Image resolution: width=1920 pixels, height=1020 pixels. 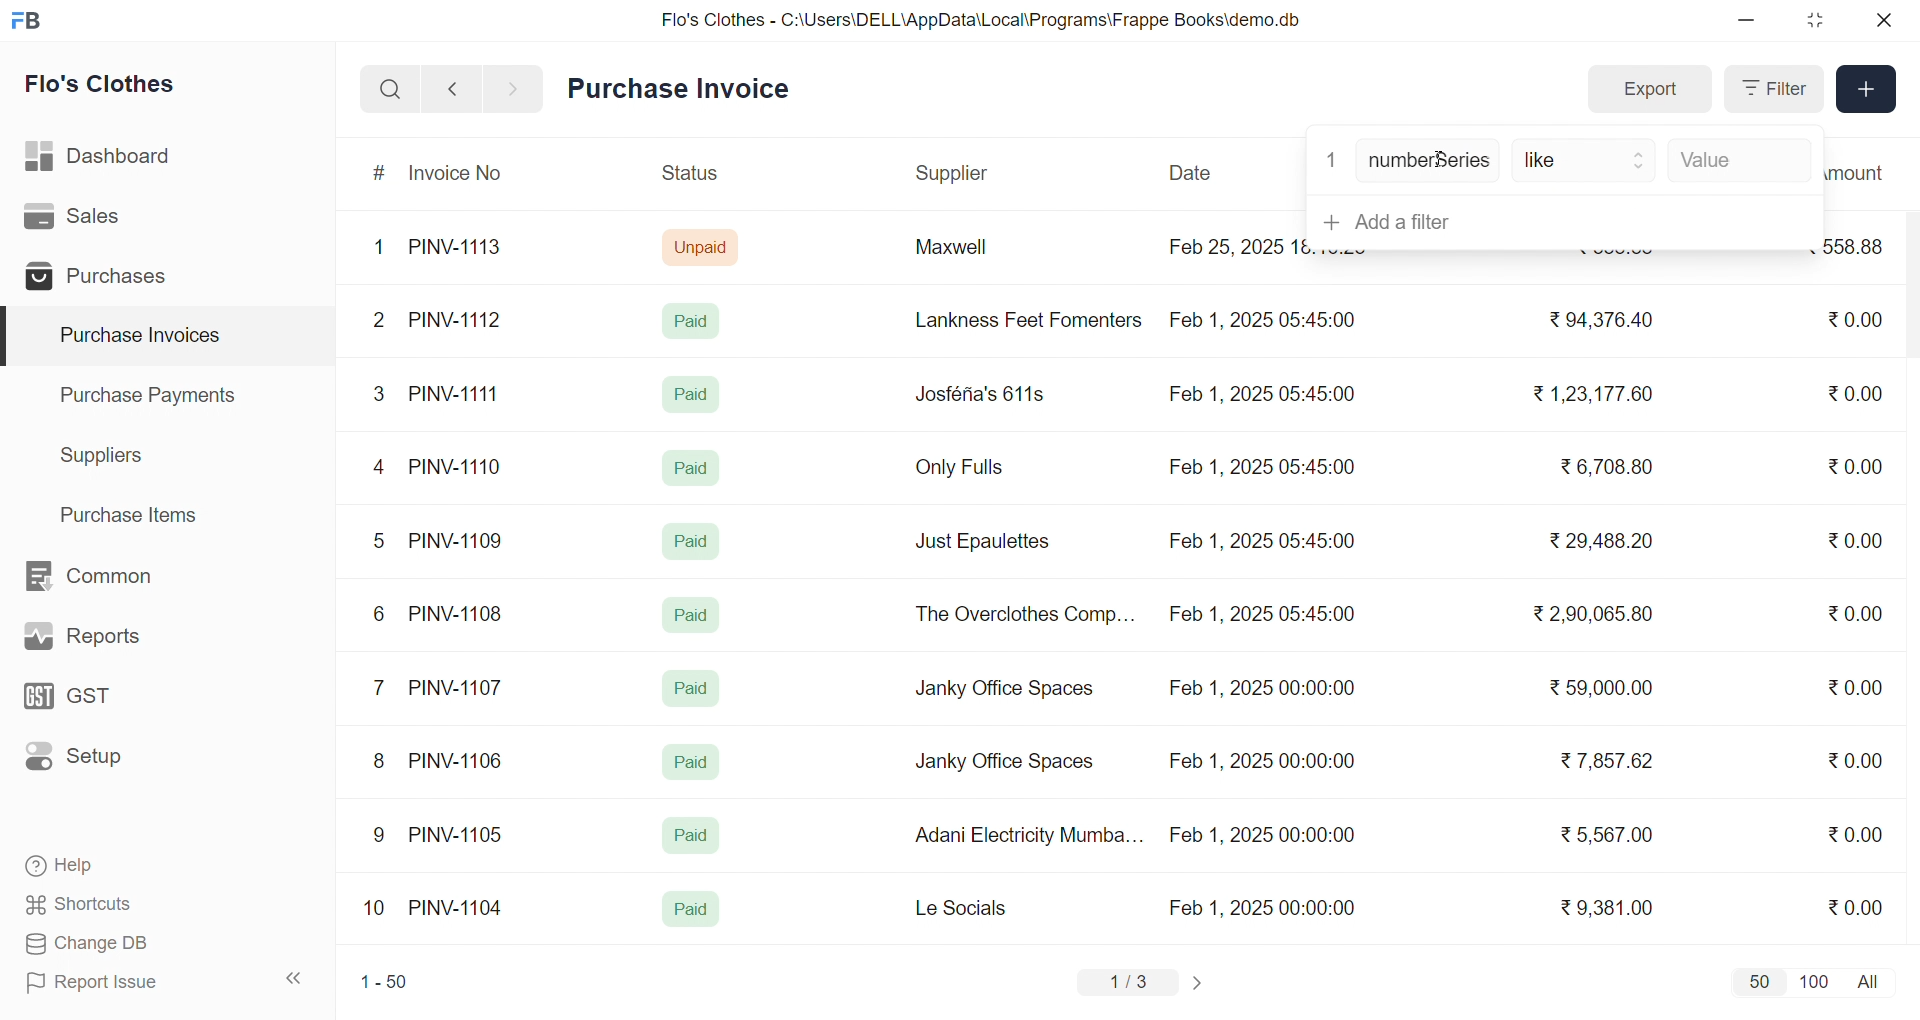 I want to click on Purchase Items, so click(x=136, y=512).